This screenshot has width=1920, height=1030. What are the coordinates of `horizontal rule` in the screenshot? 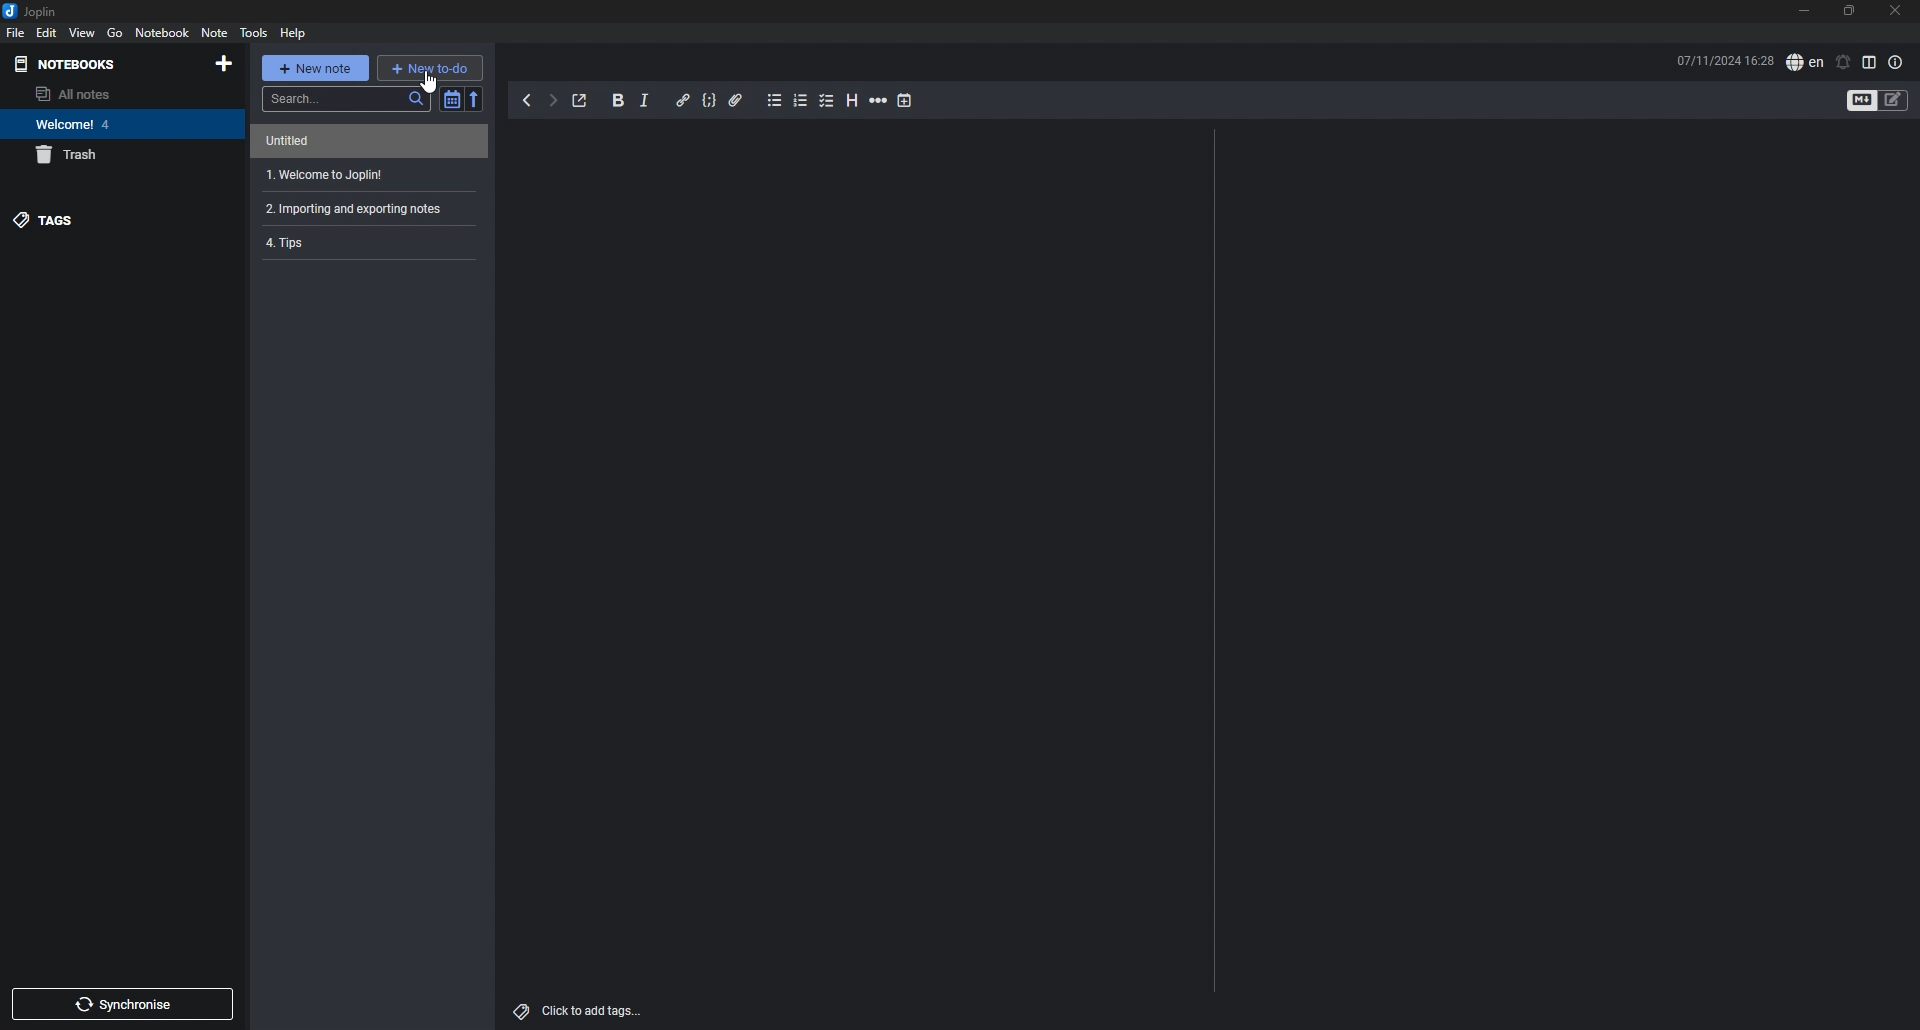 It's located at (880, 100).